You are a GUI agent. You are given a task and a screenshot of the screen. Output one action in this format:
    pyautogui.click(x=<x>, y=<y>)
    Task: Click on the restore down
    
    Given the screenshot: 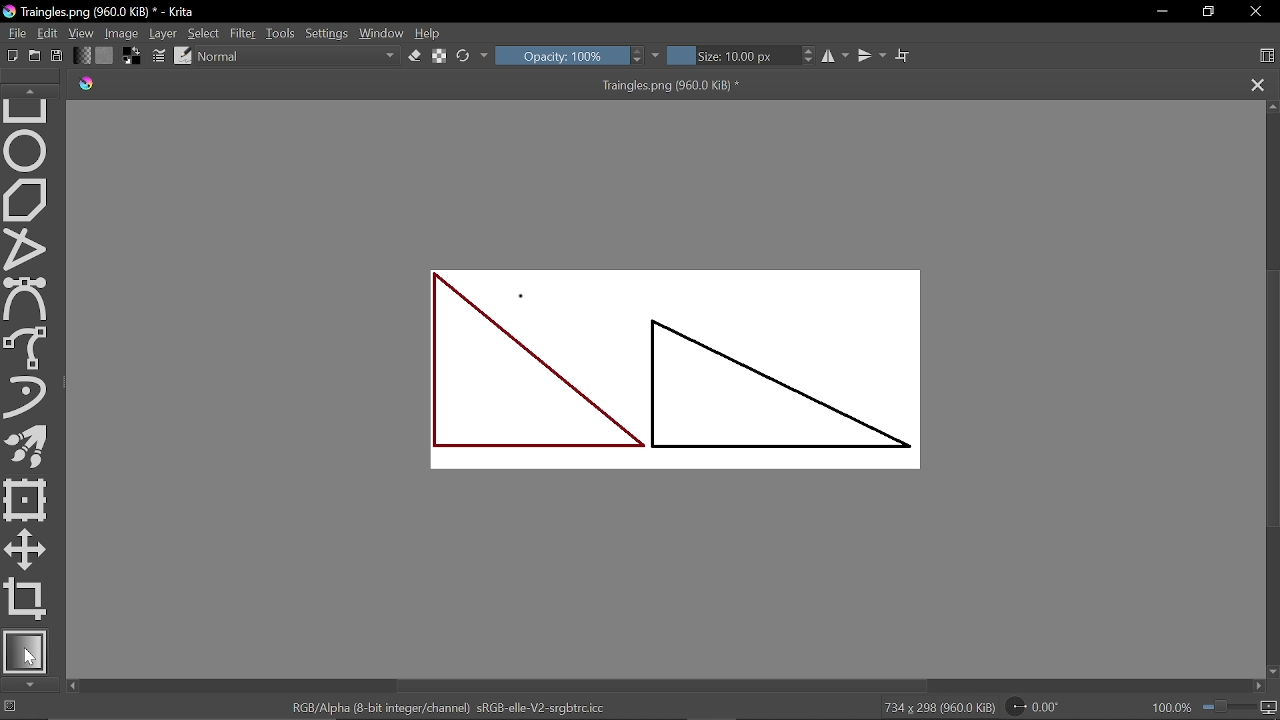 What is the action you would take?
    pyautogui.click(x=1211, y=11)
    